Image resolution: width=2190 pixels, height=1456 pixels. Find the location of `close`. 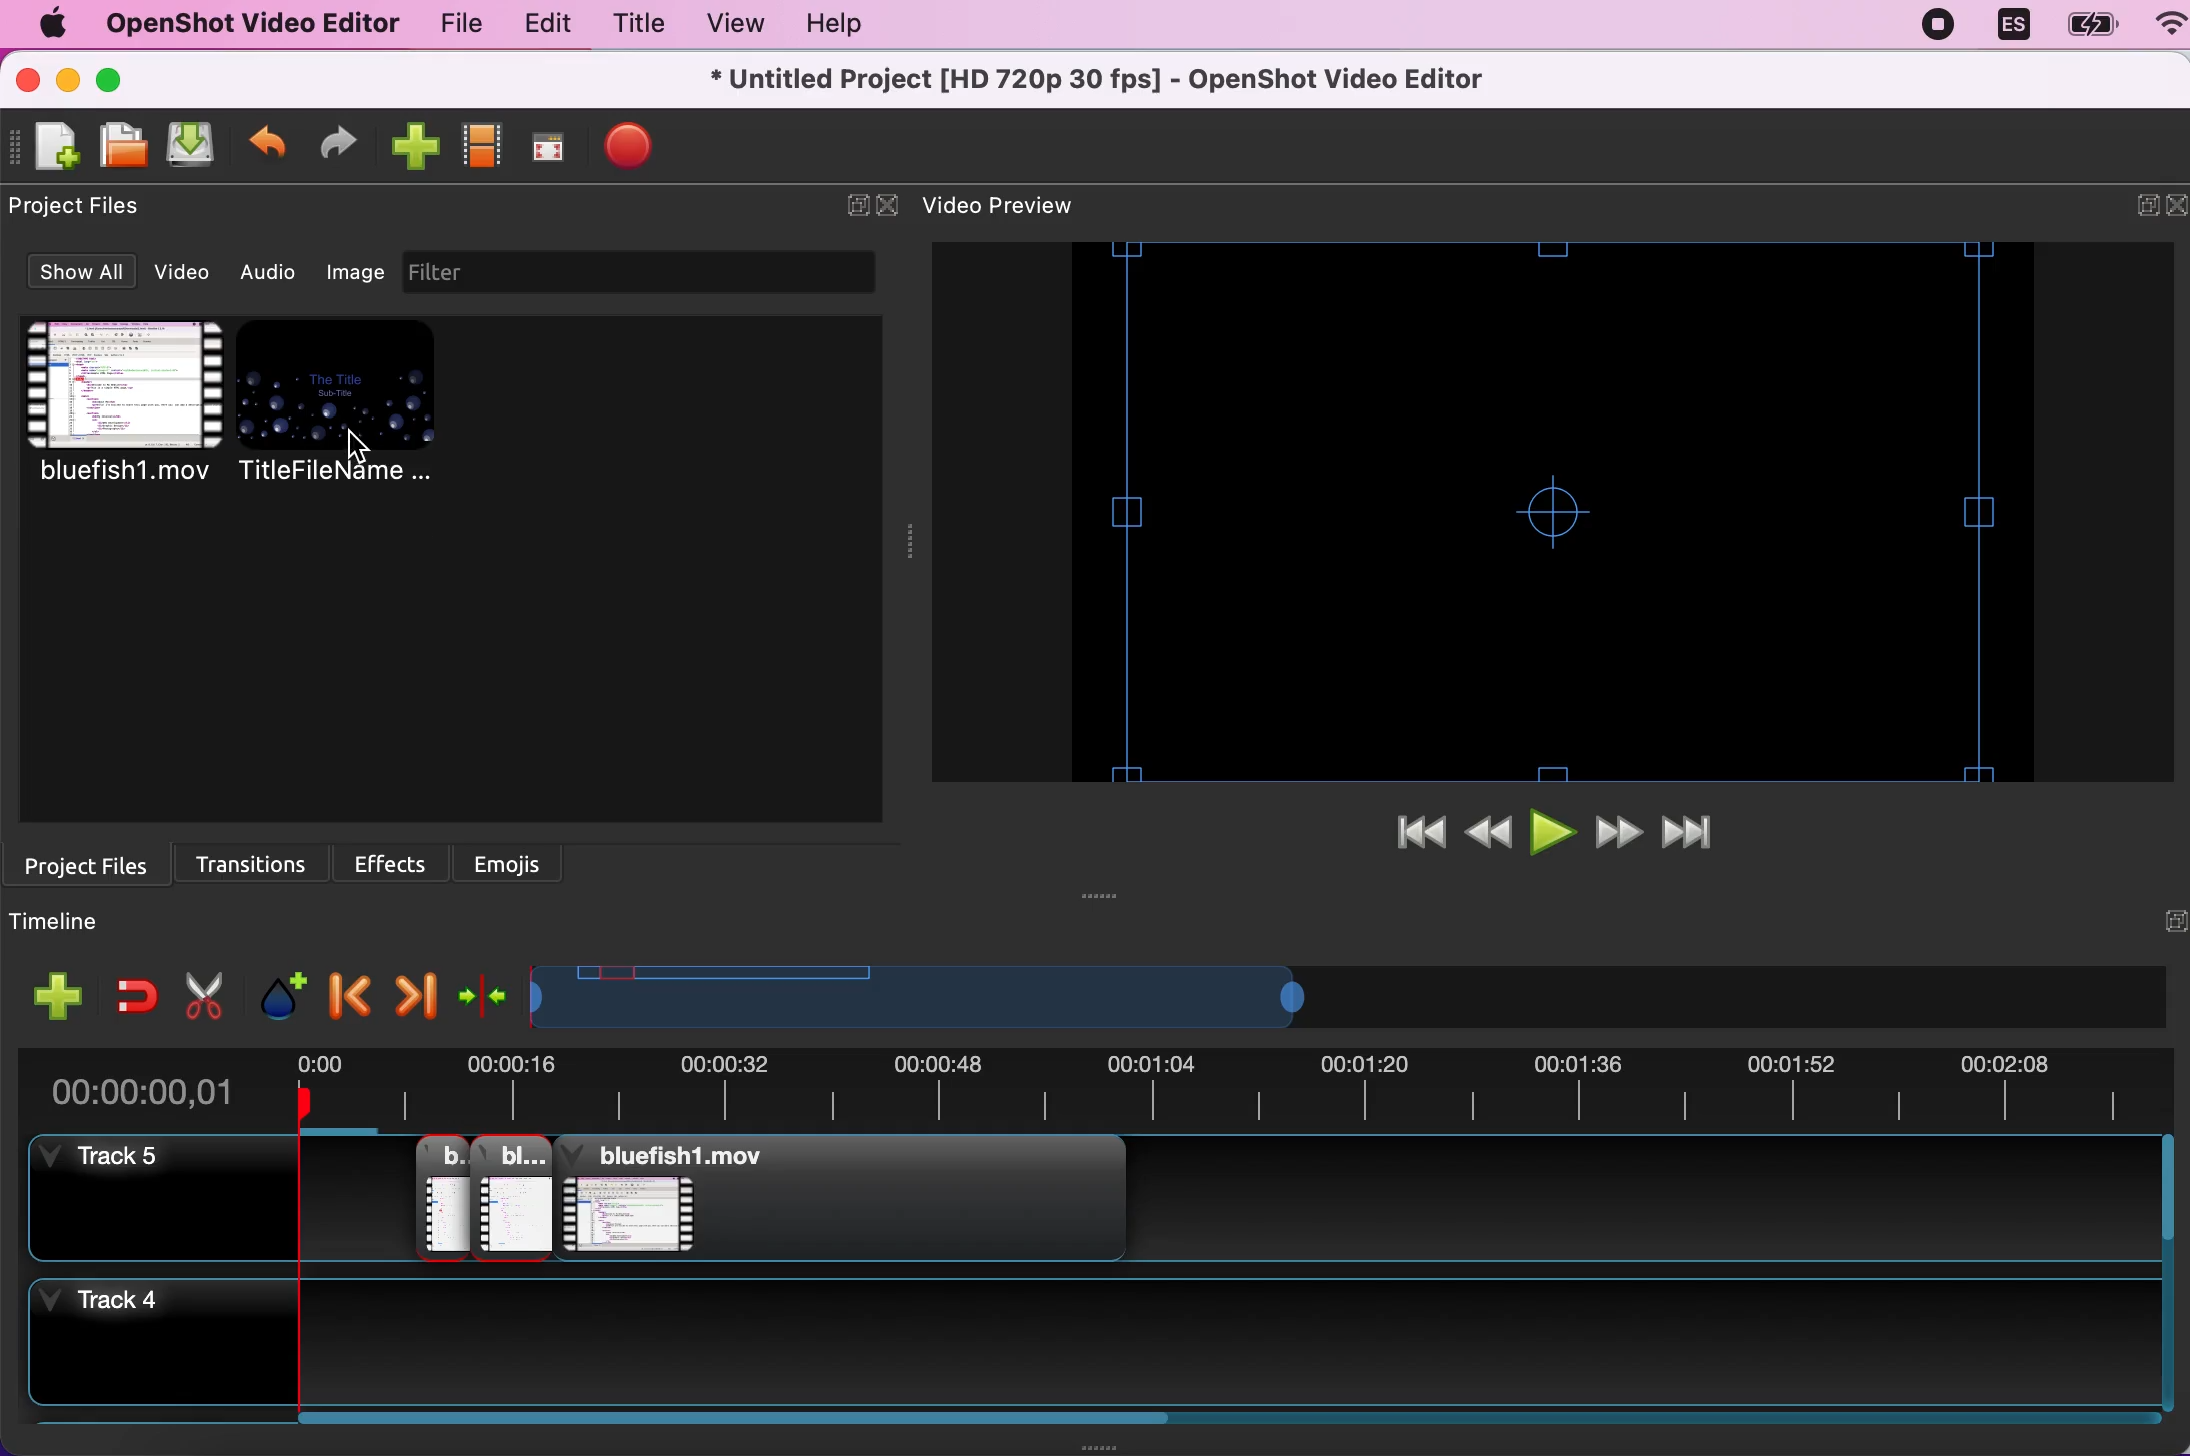

close is located at coordinates (29, 80).